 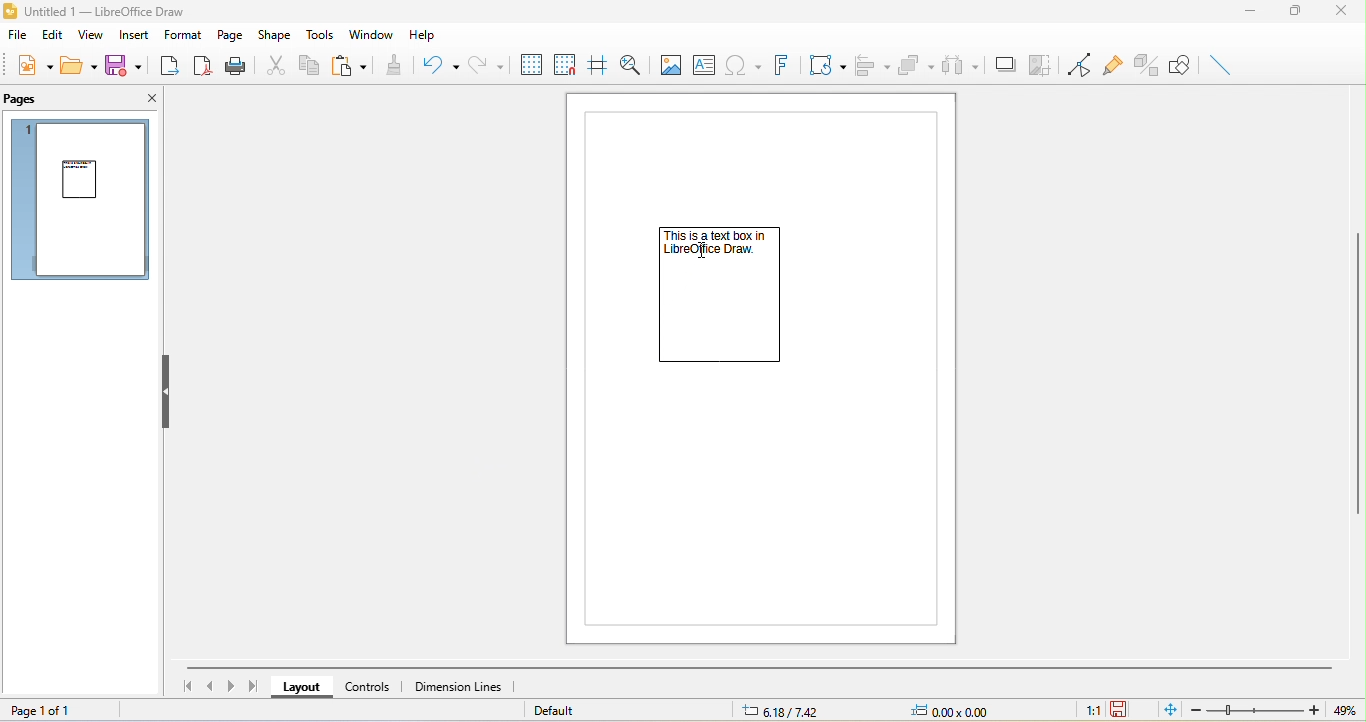 What do you see at coordinates (1038, 64) in the screenshot?
I see `crop image` at bounding box center [1038, 64].